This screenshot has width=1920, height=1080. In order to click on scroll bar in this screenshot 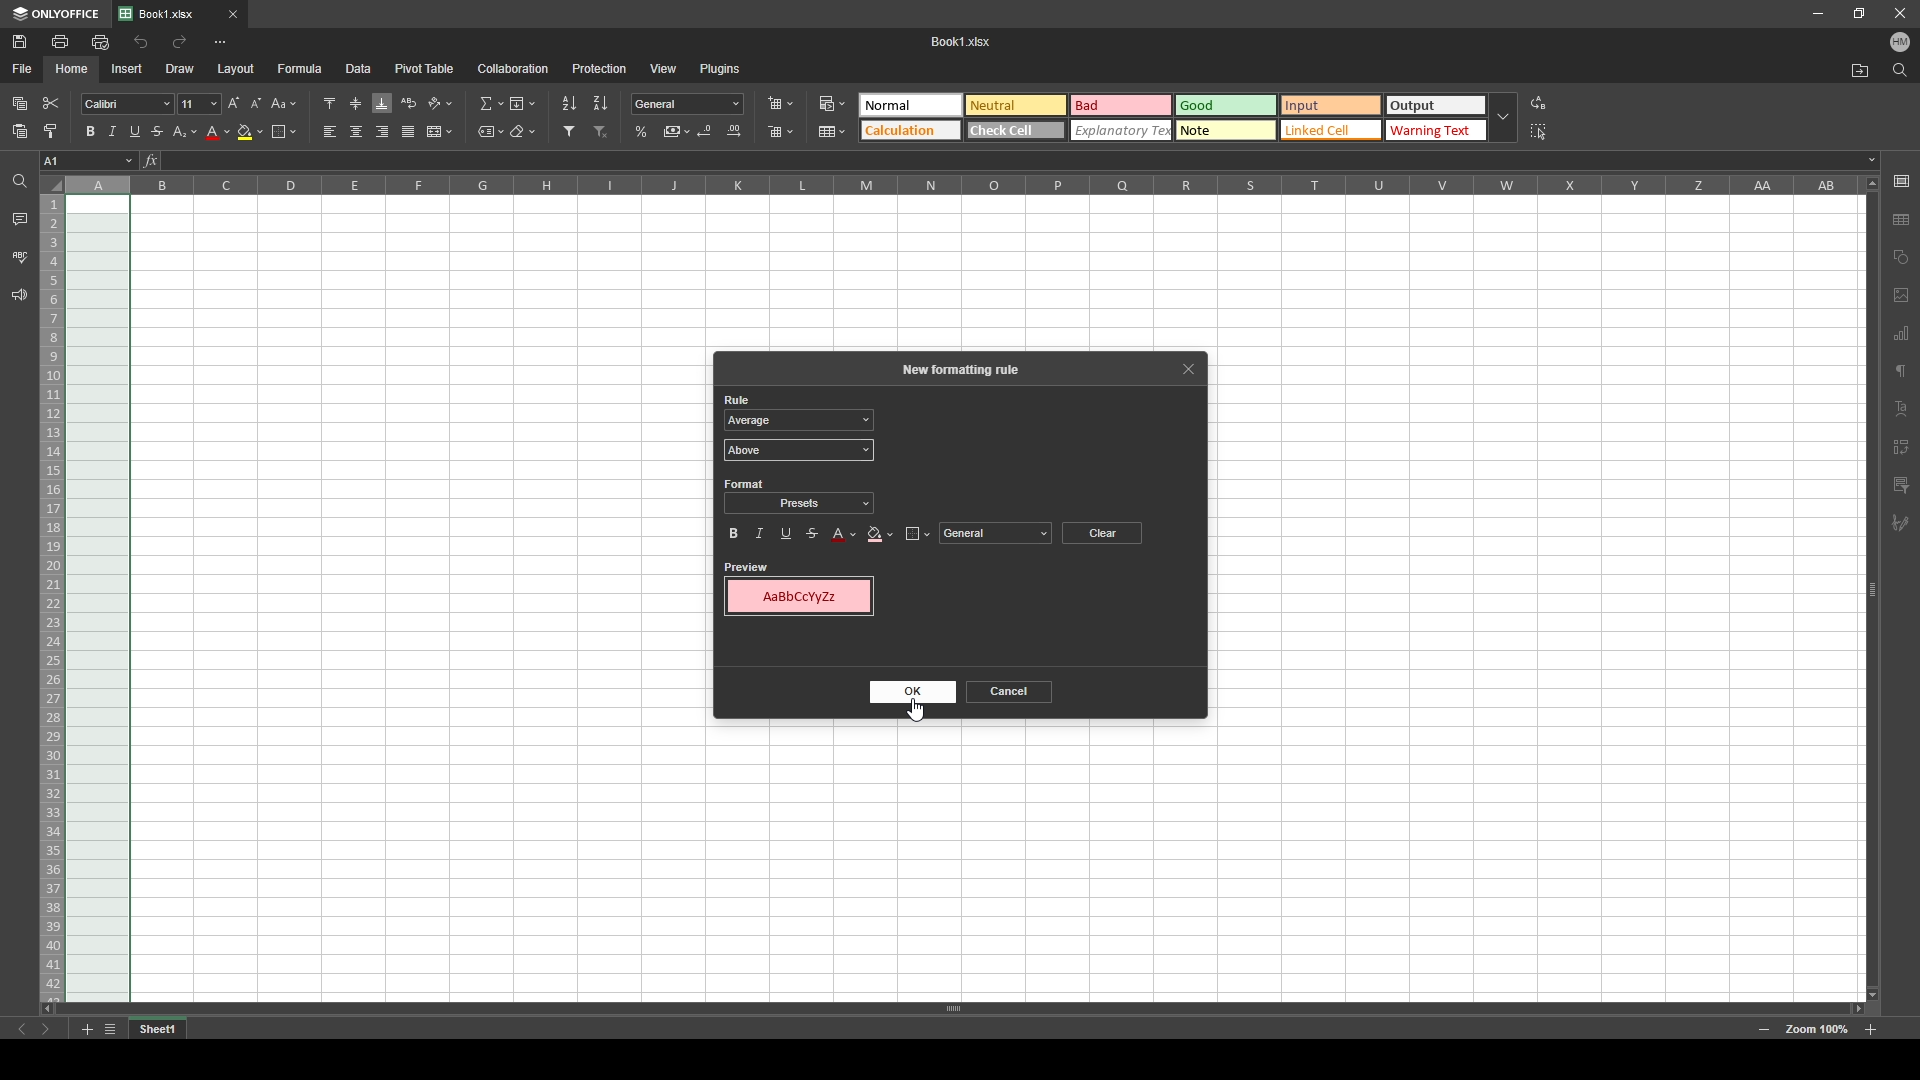, I will do `click(1871, 588)`.